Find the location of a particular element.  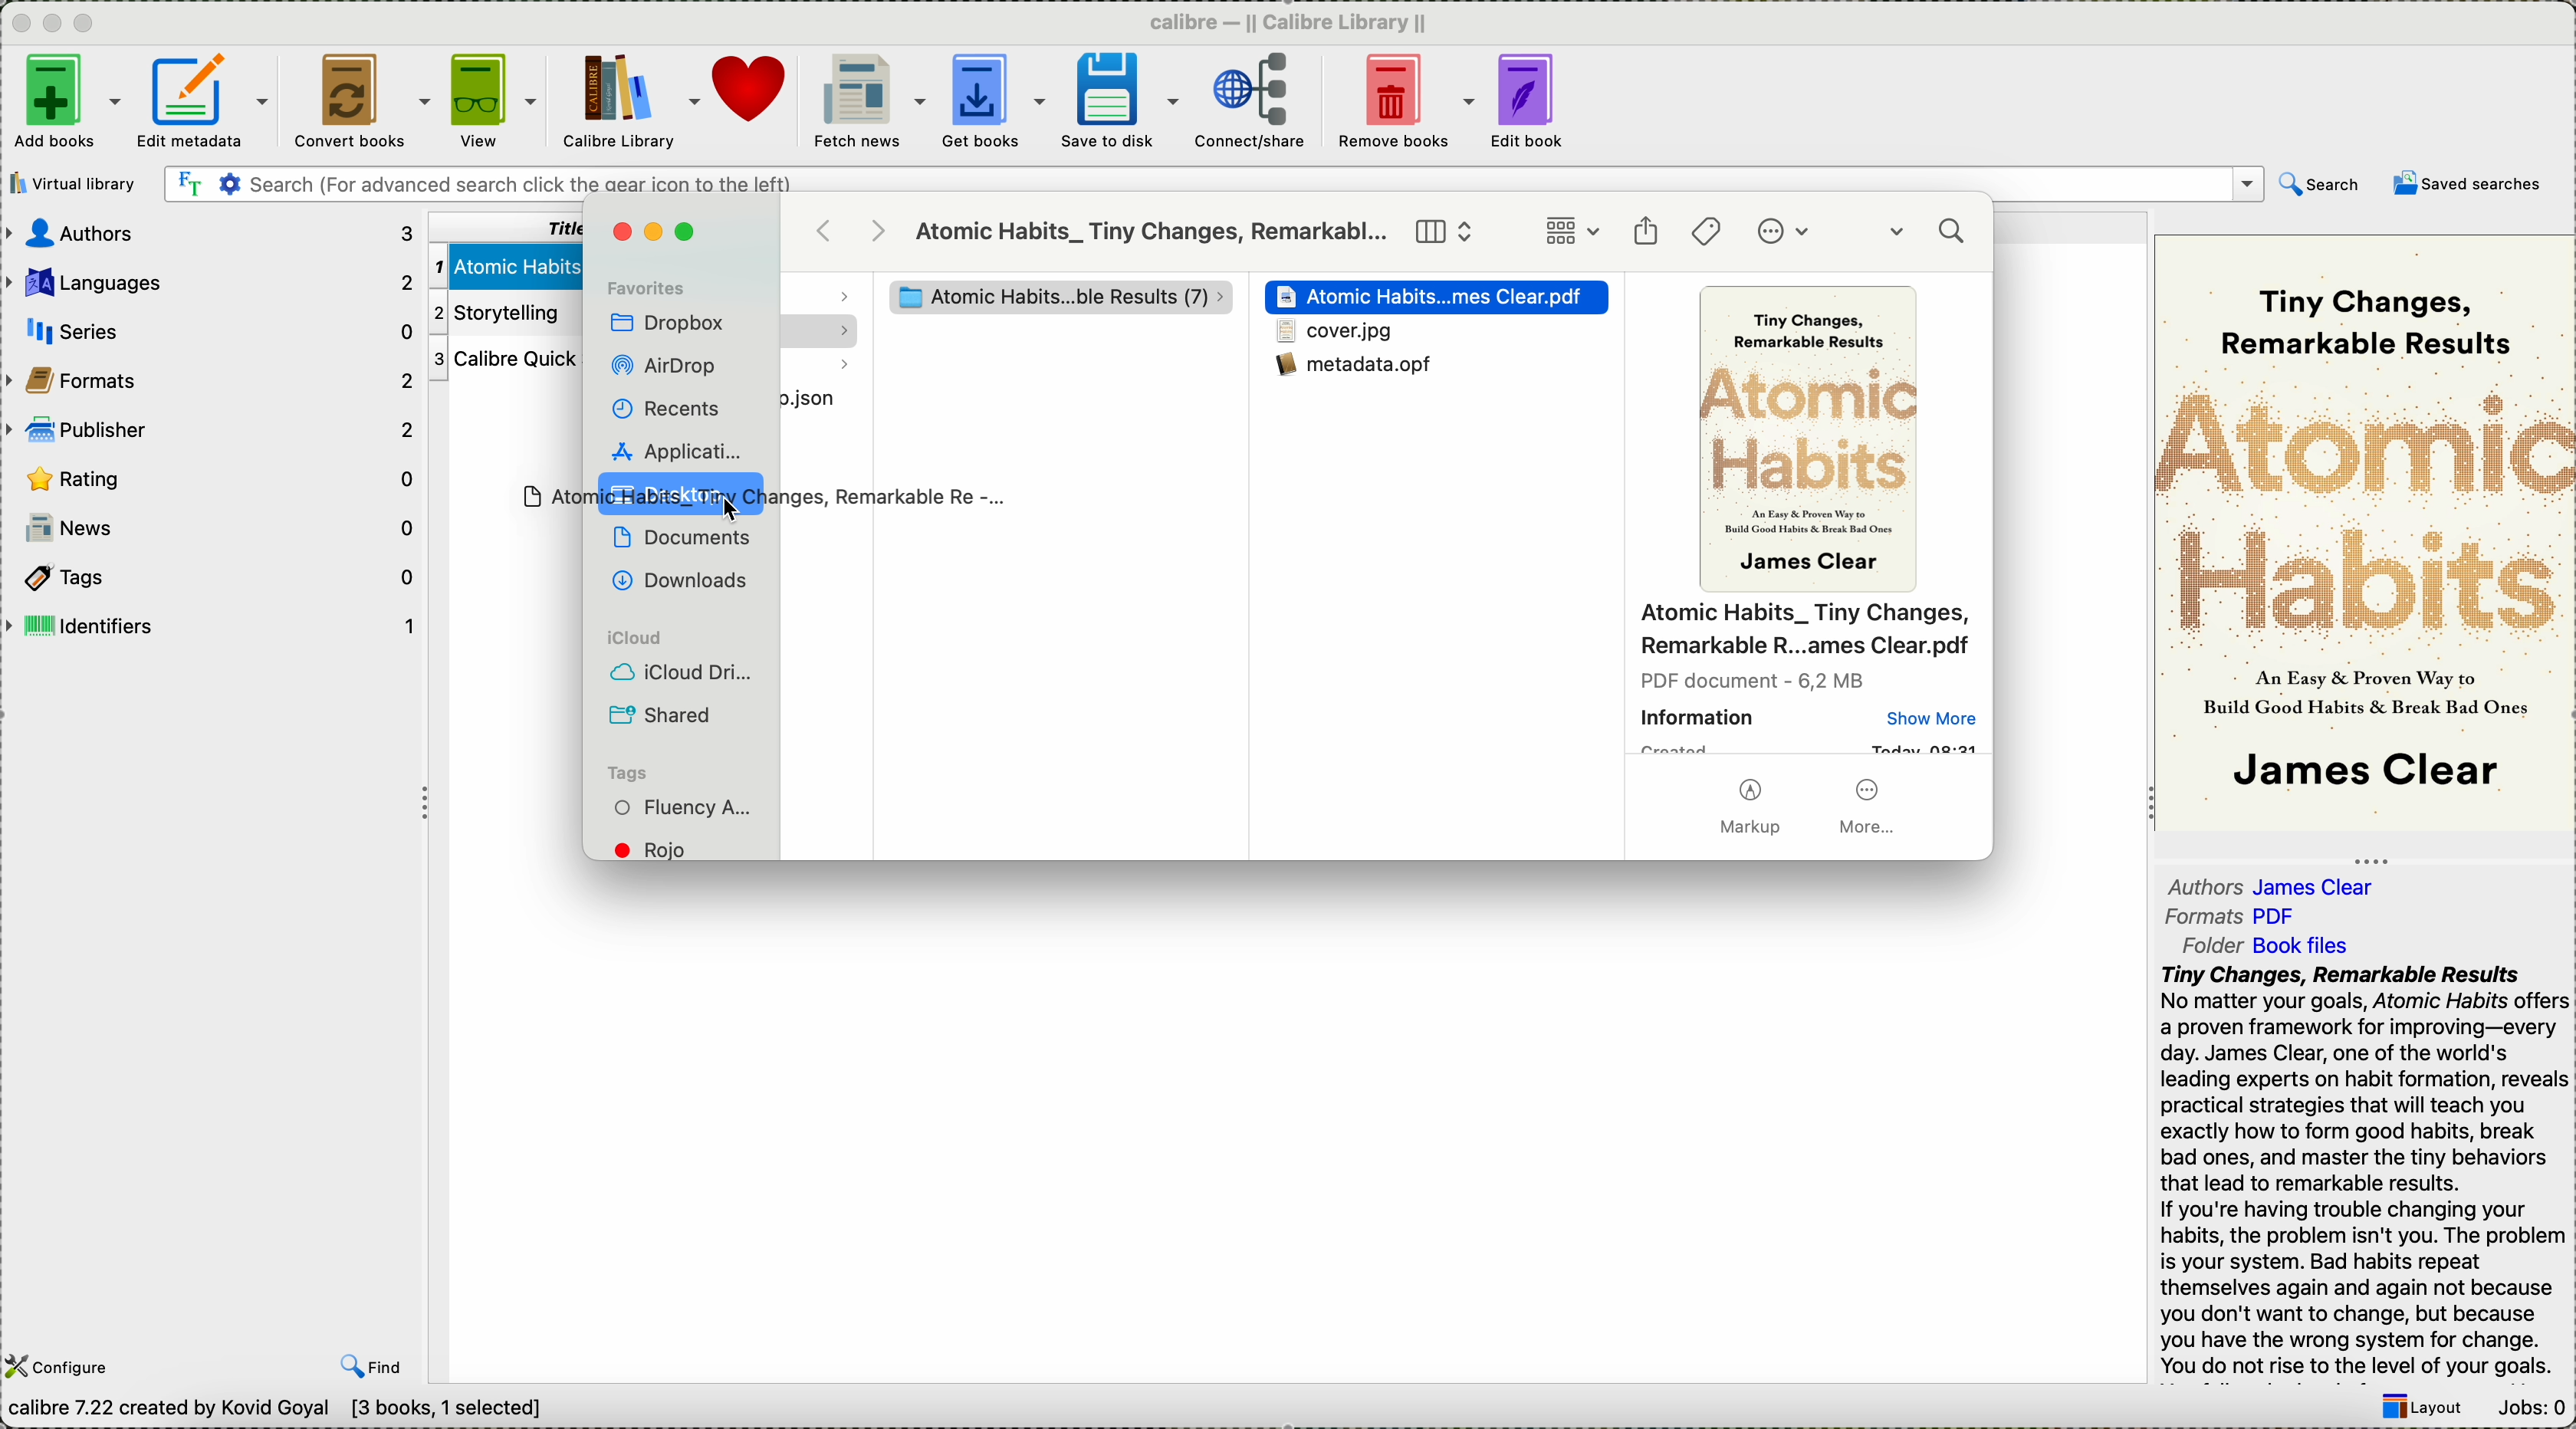

remove books is located at coordinates (1405, 103).